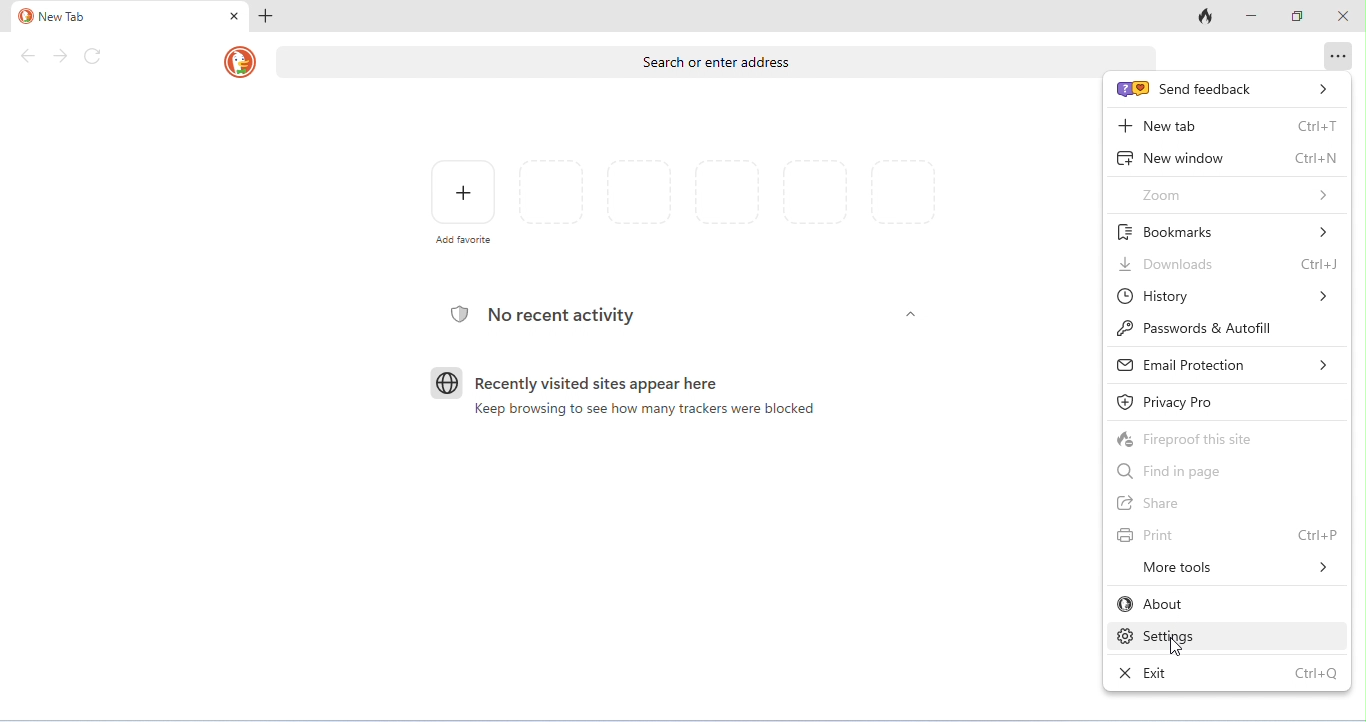  I want to click on privacy pro, so click(1229, 401).